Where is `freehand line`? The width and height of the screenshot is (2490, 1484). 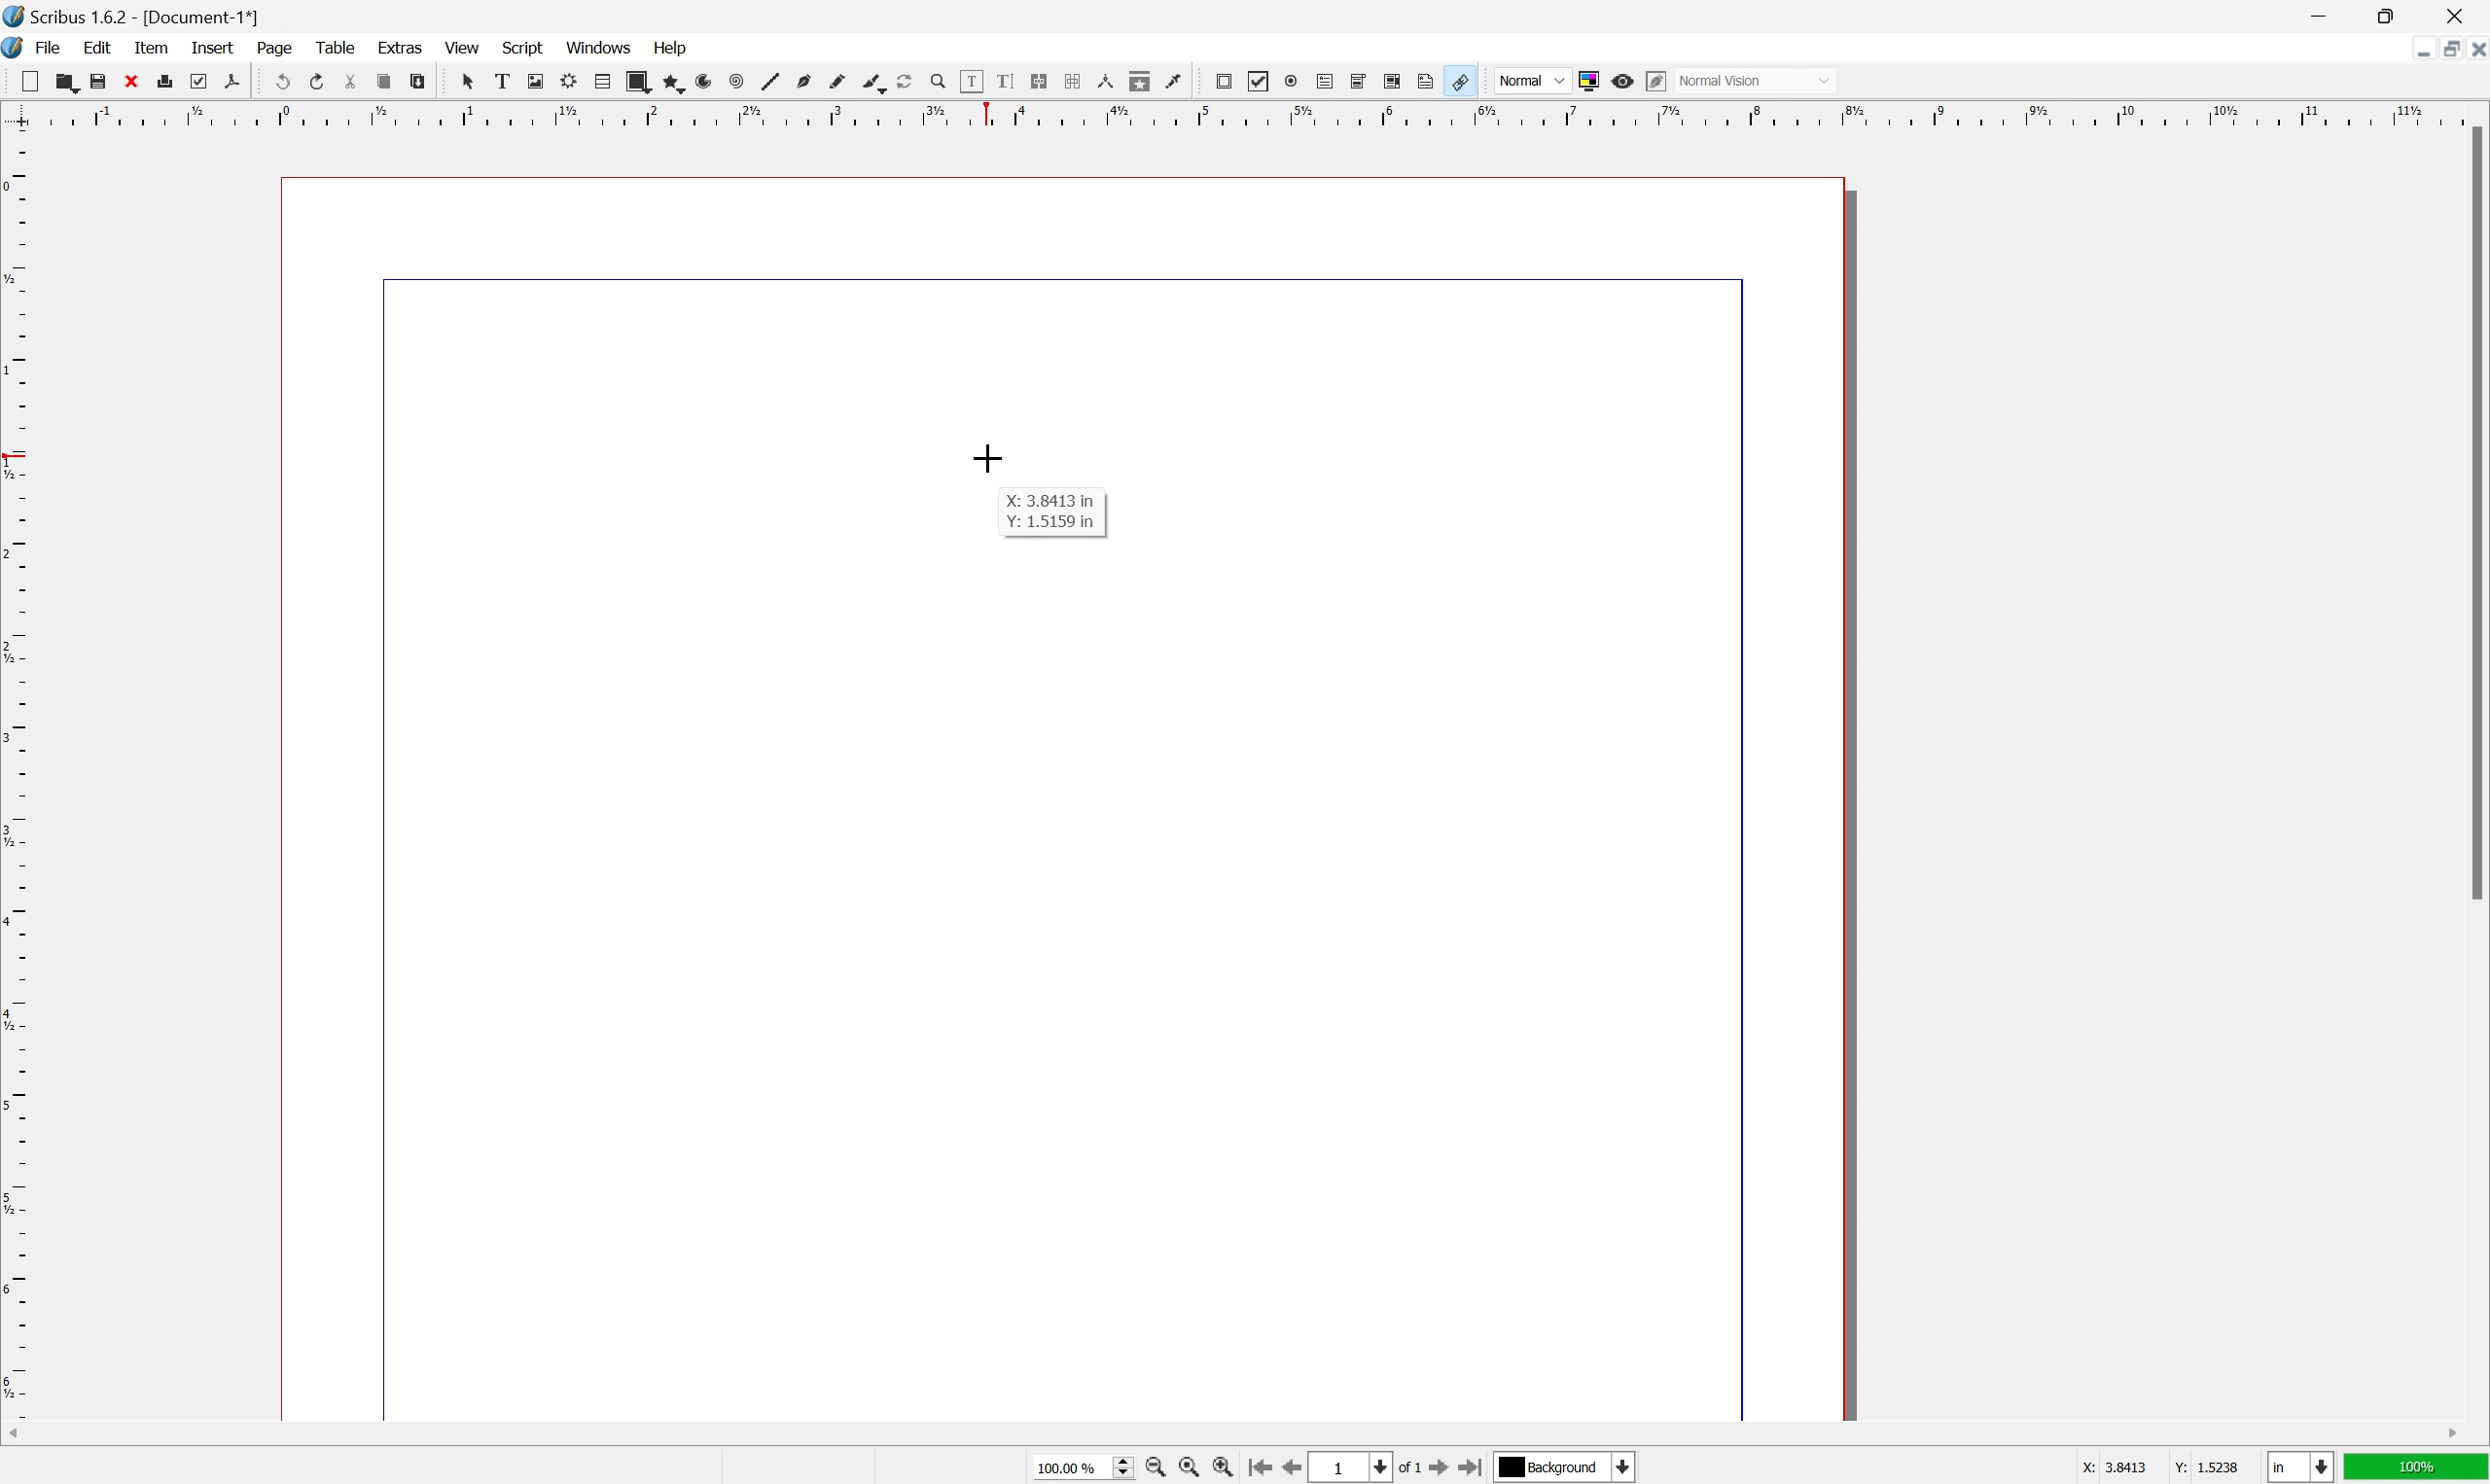 freehand line is located at coordinates (837, 83).